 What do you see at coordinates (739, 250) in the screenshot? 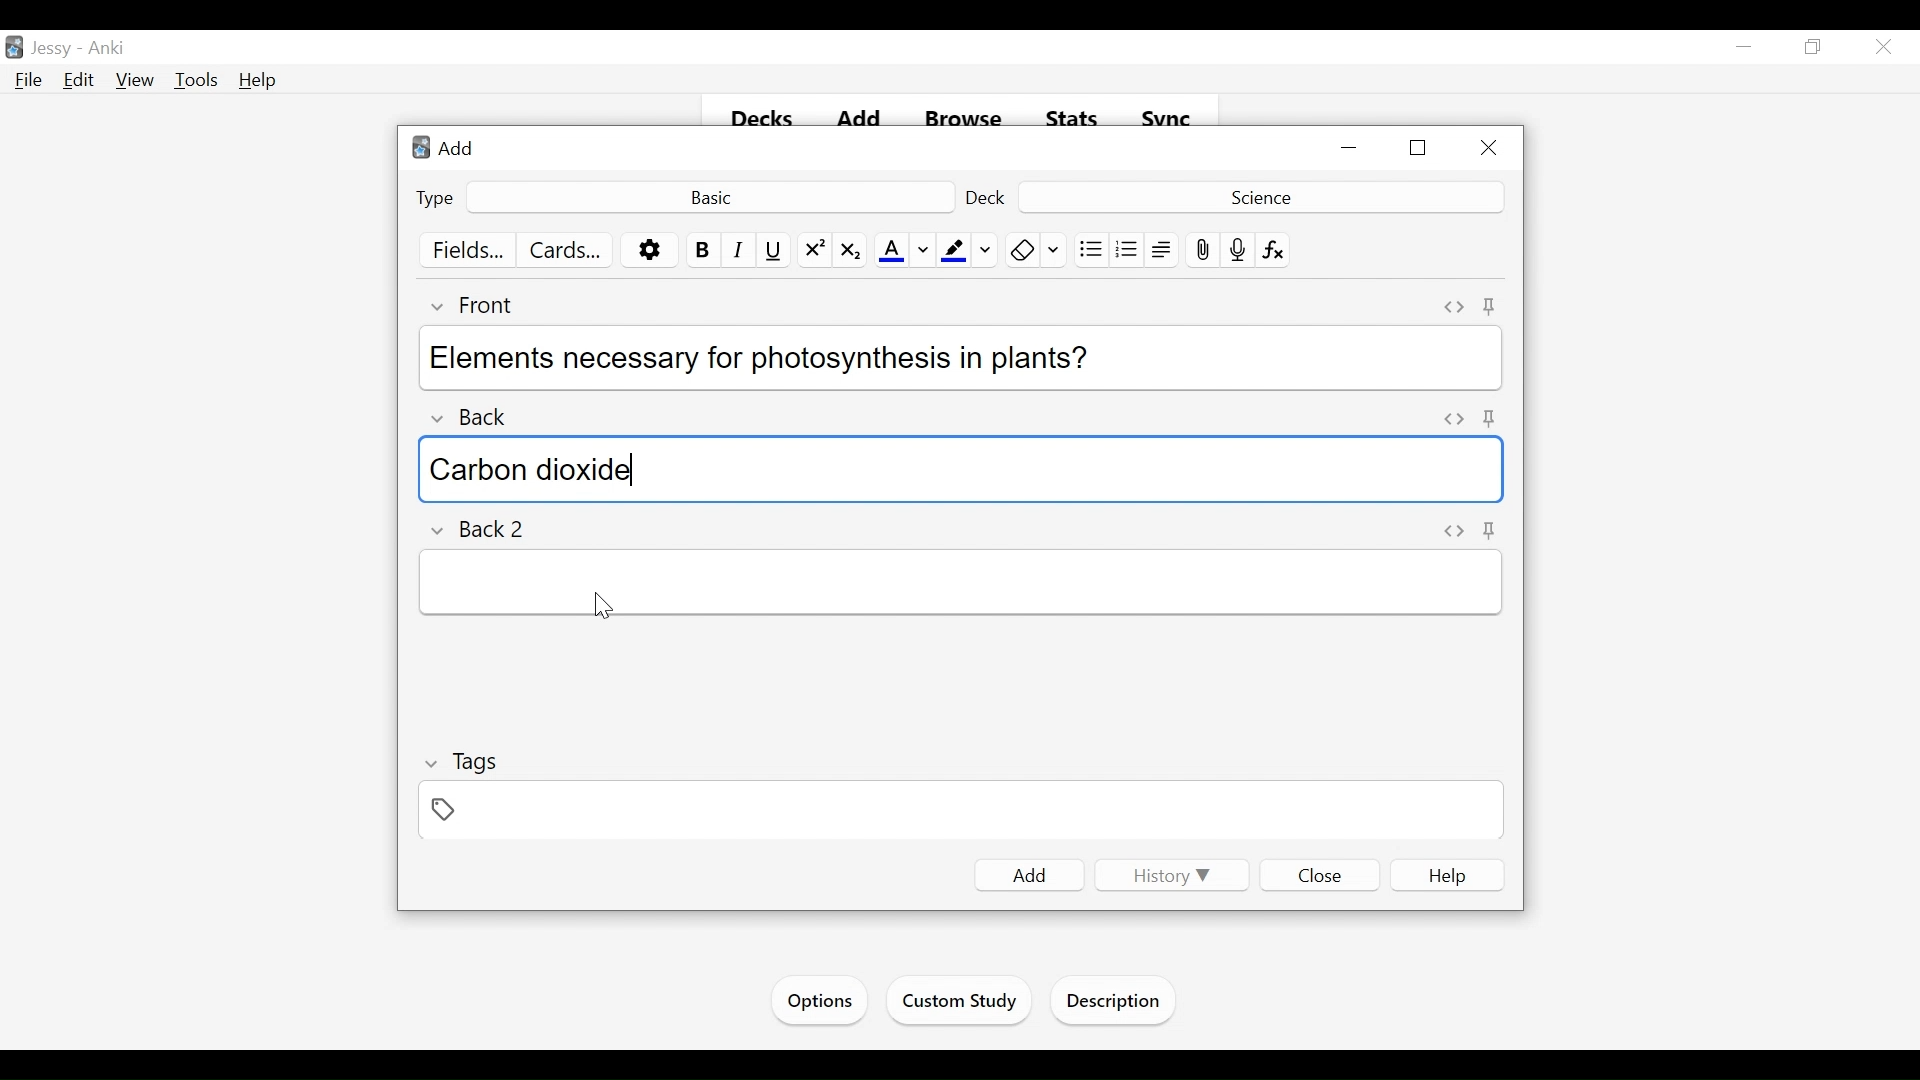
I see `Italics` at bounding box center [739, 250].